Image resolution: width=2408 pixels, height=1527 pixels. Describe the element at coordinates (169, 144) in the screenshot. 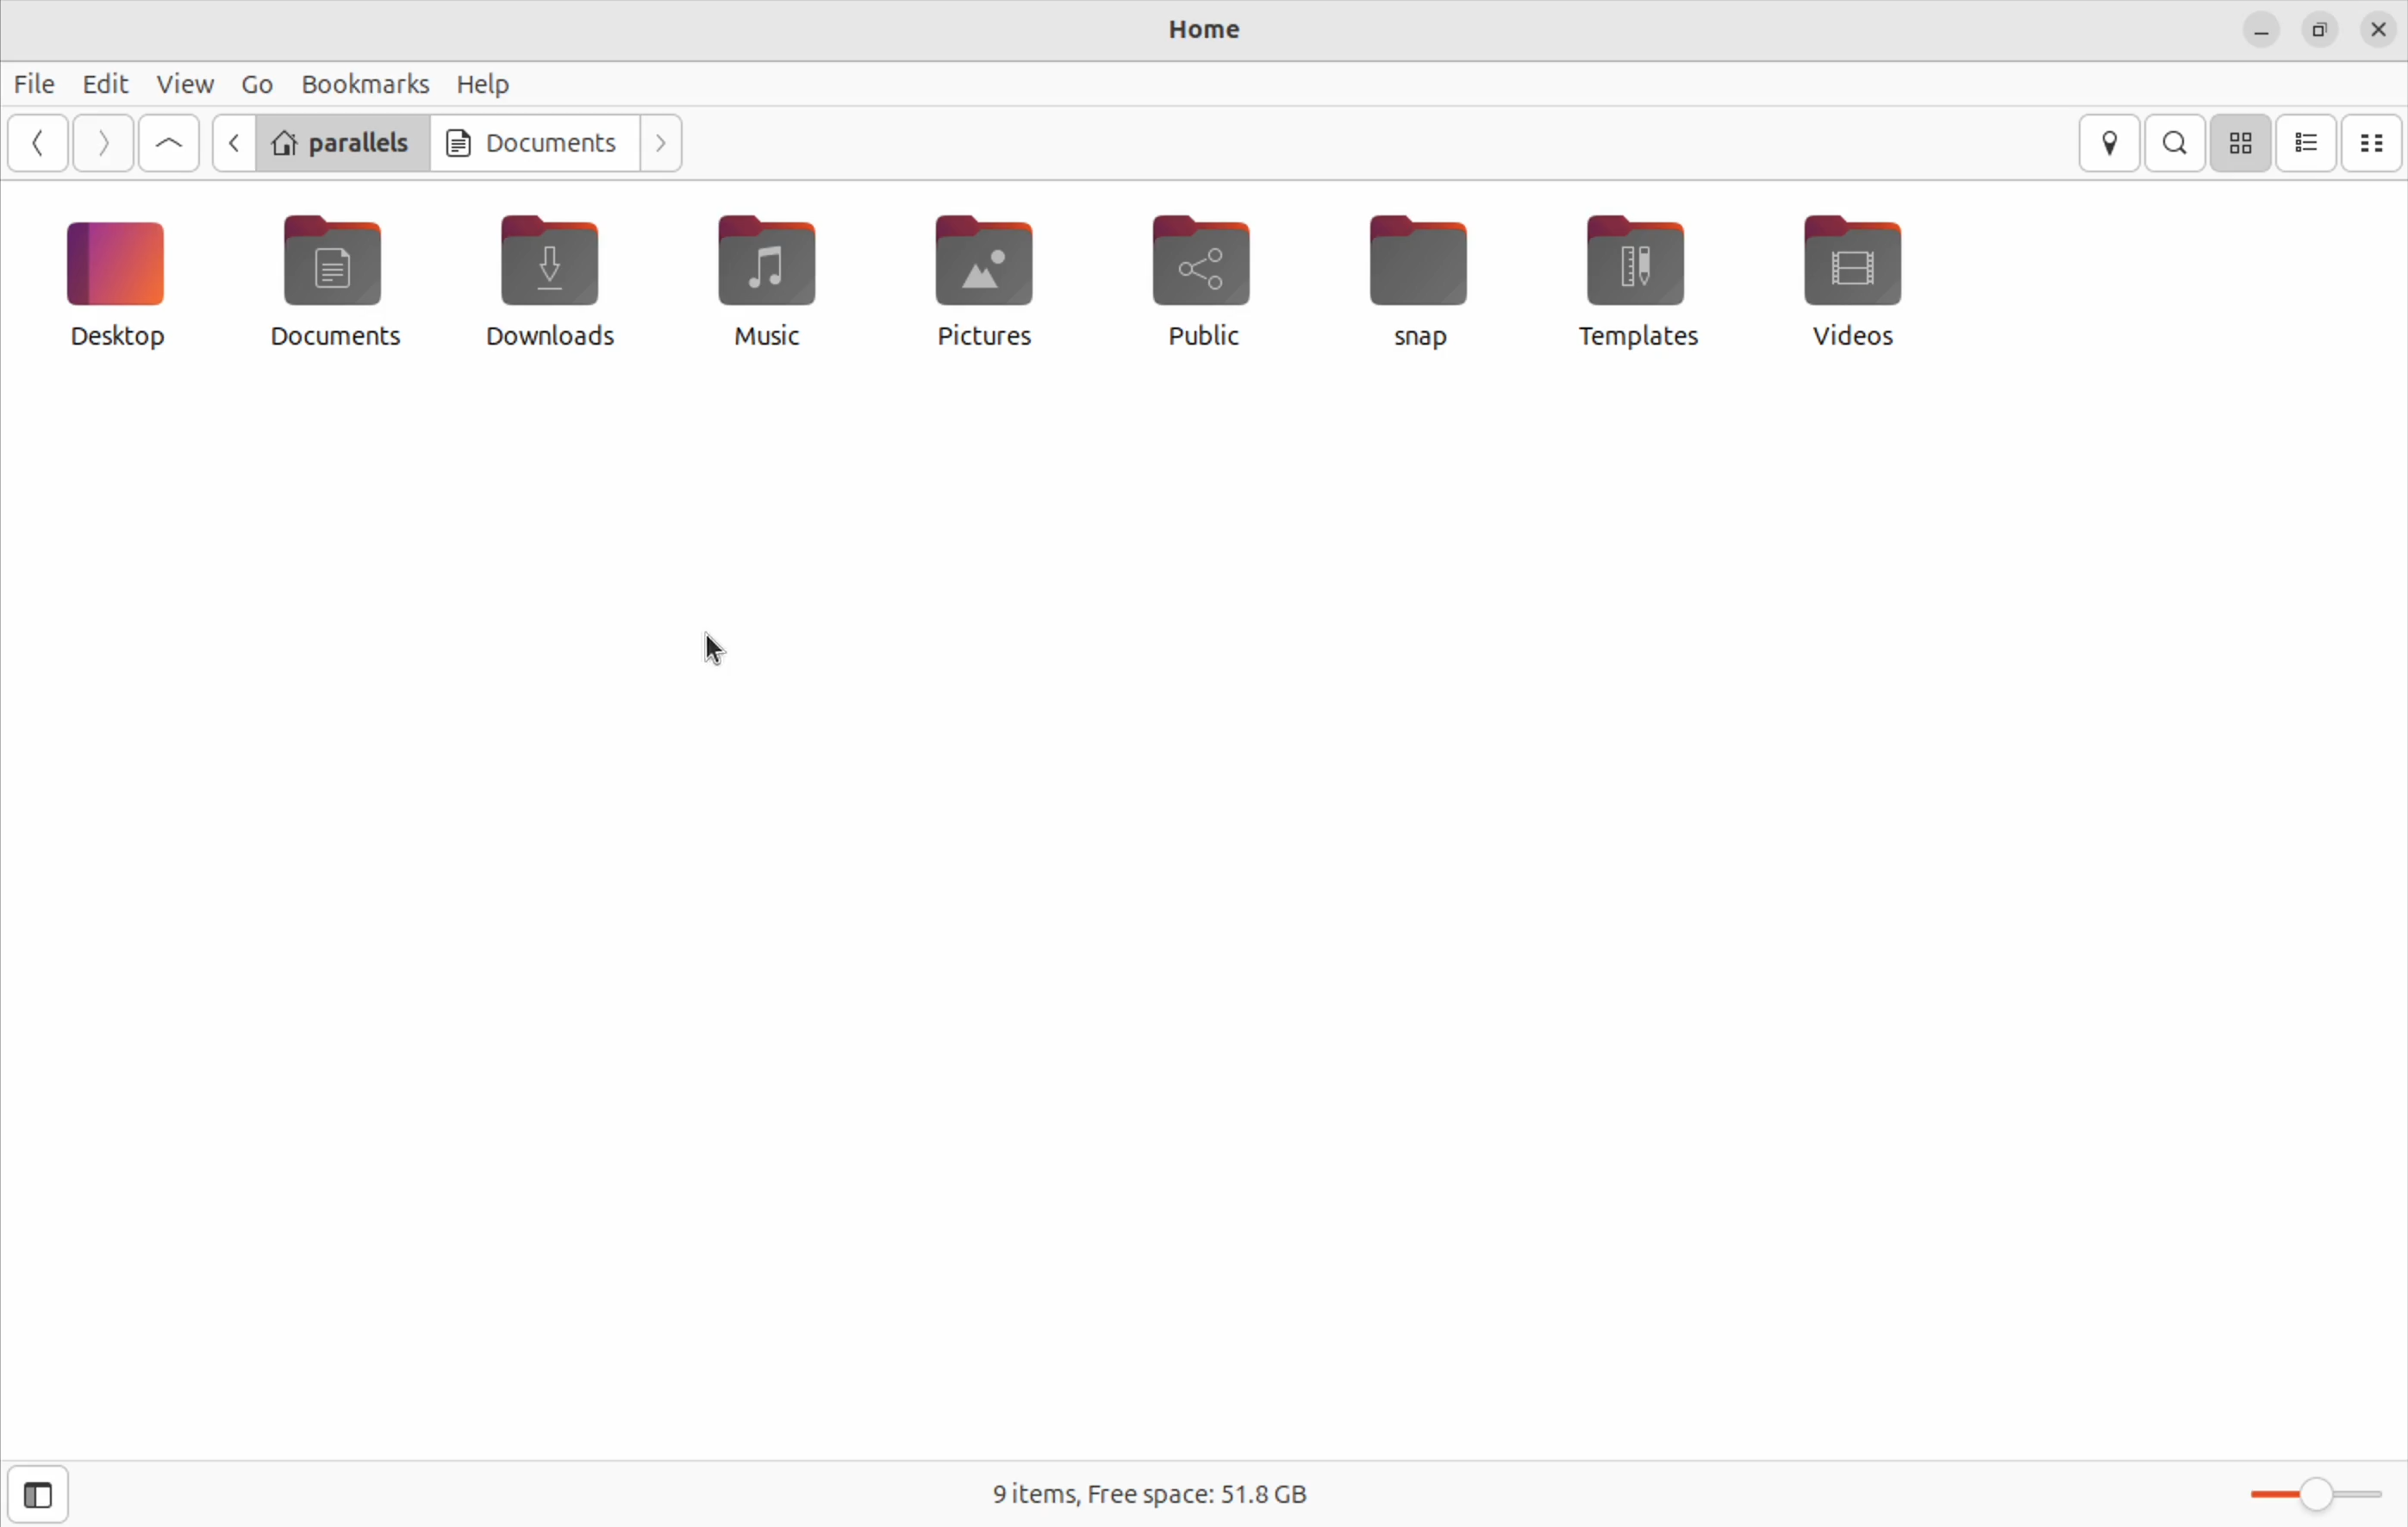

I see `Go first file` at that location.